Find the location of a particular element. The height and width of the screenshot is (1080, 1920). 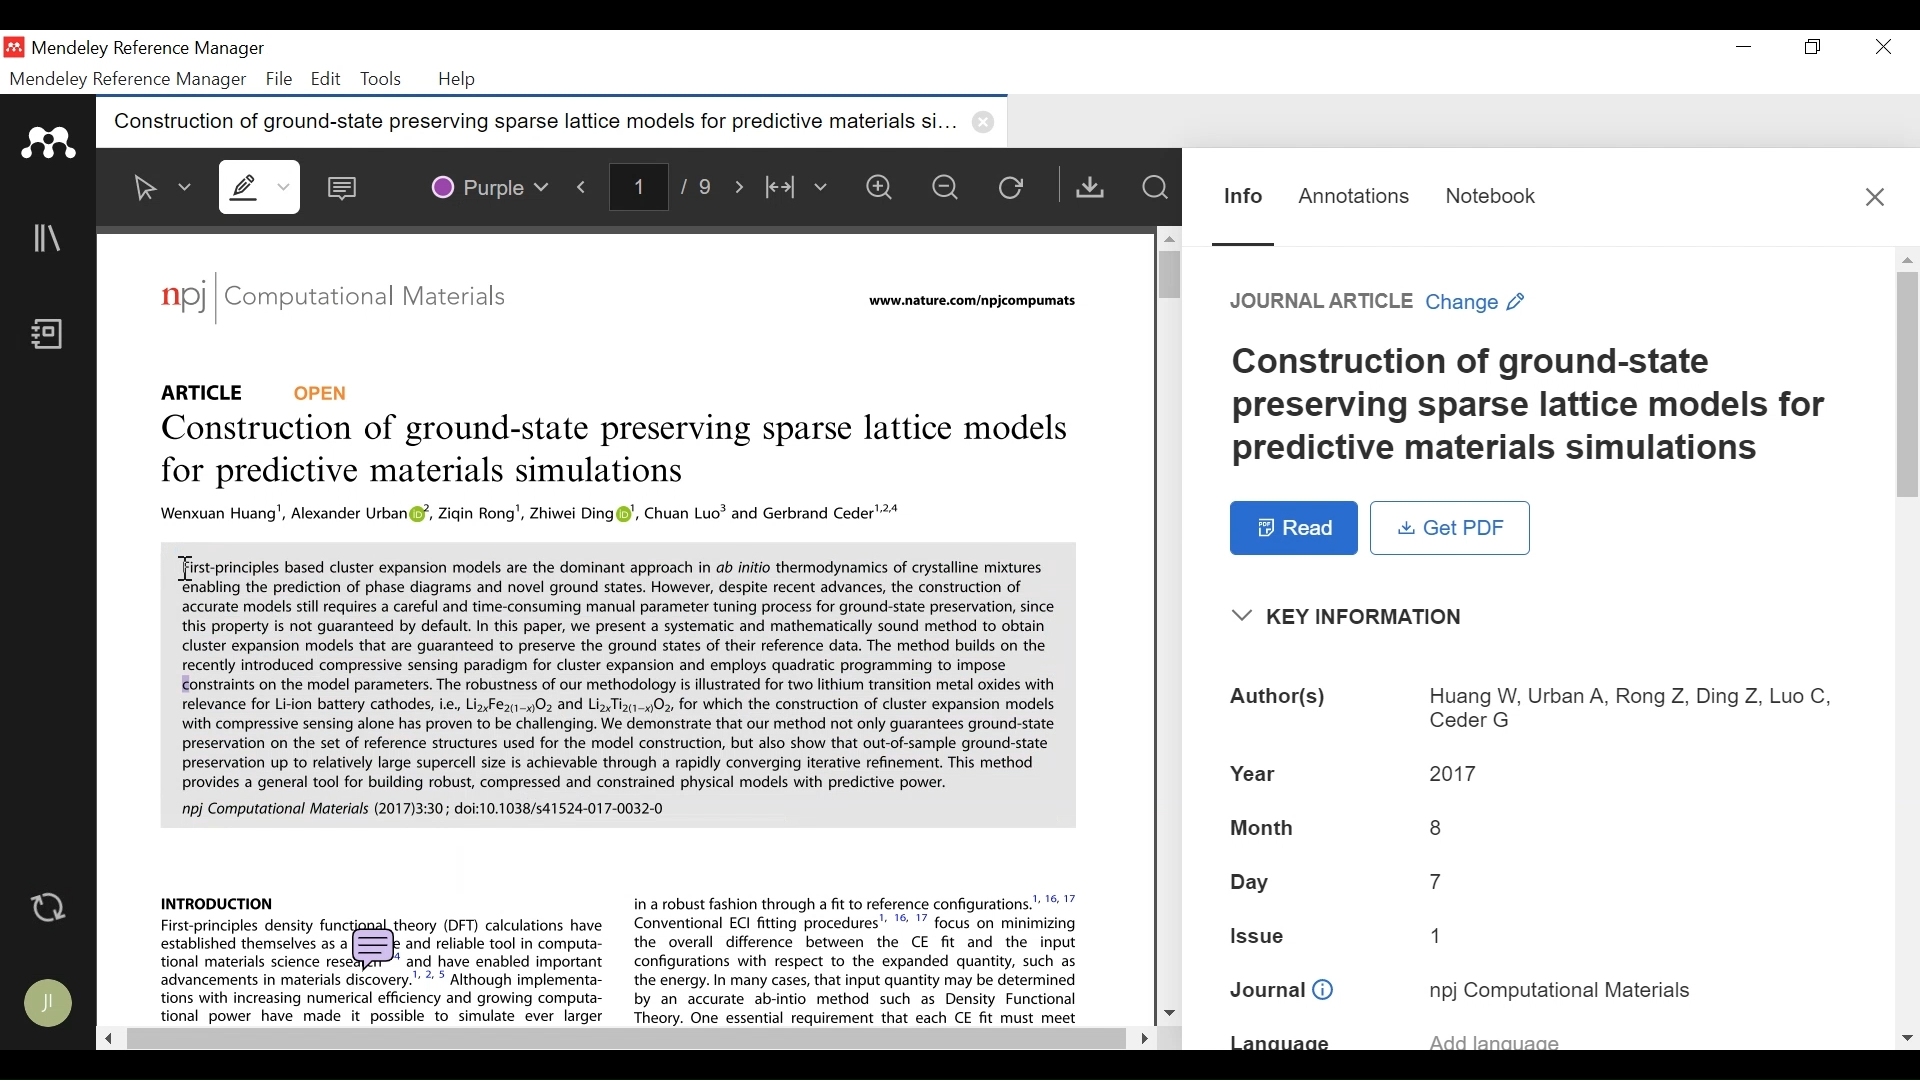

Year is located at coordinates (1257, 771).